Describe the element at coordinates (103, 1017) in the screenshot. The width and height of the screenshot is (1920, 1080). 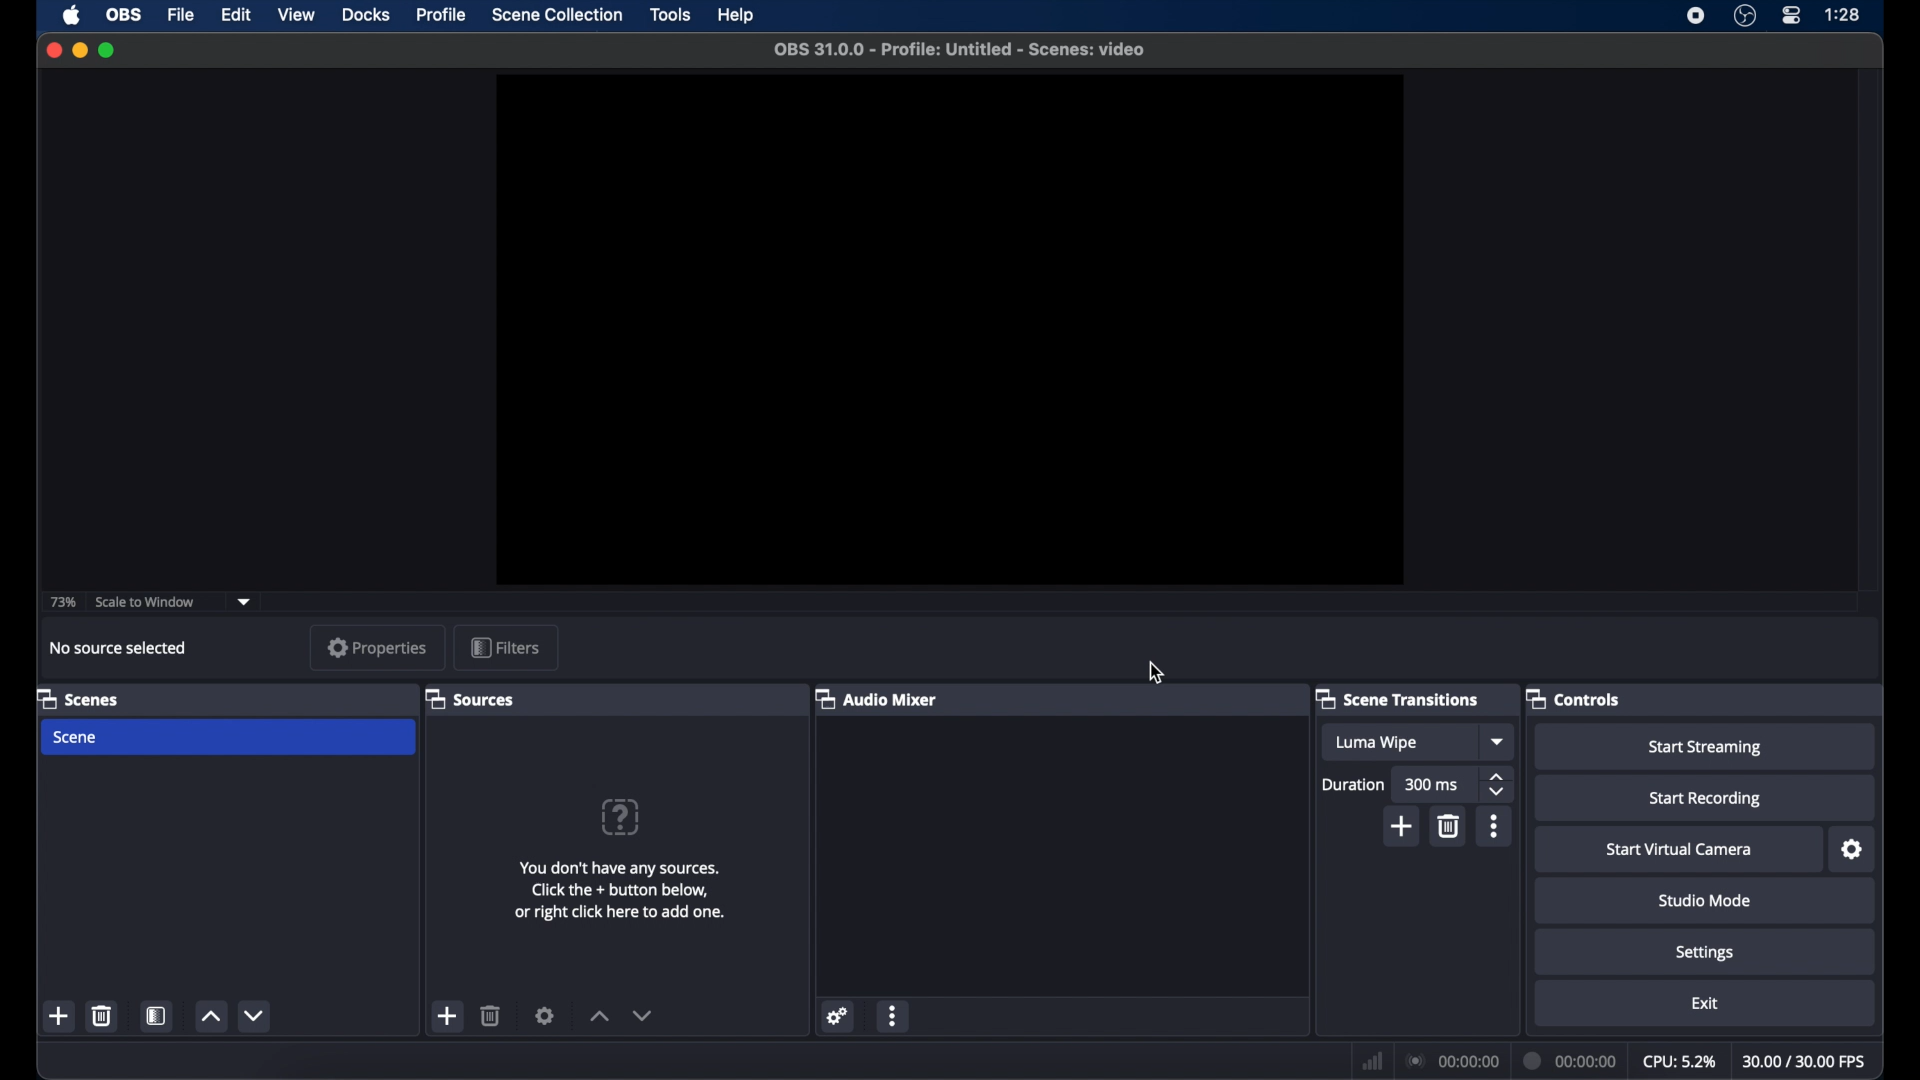
I see `delete` at that location.